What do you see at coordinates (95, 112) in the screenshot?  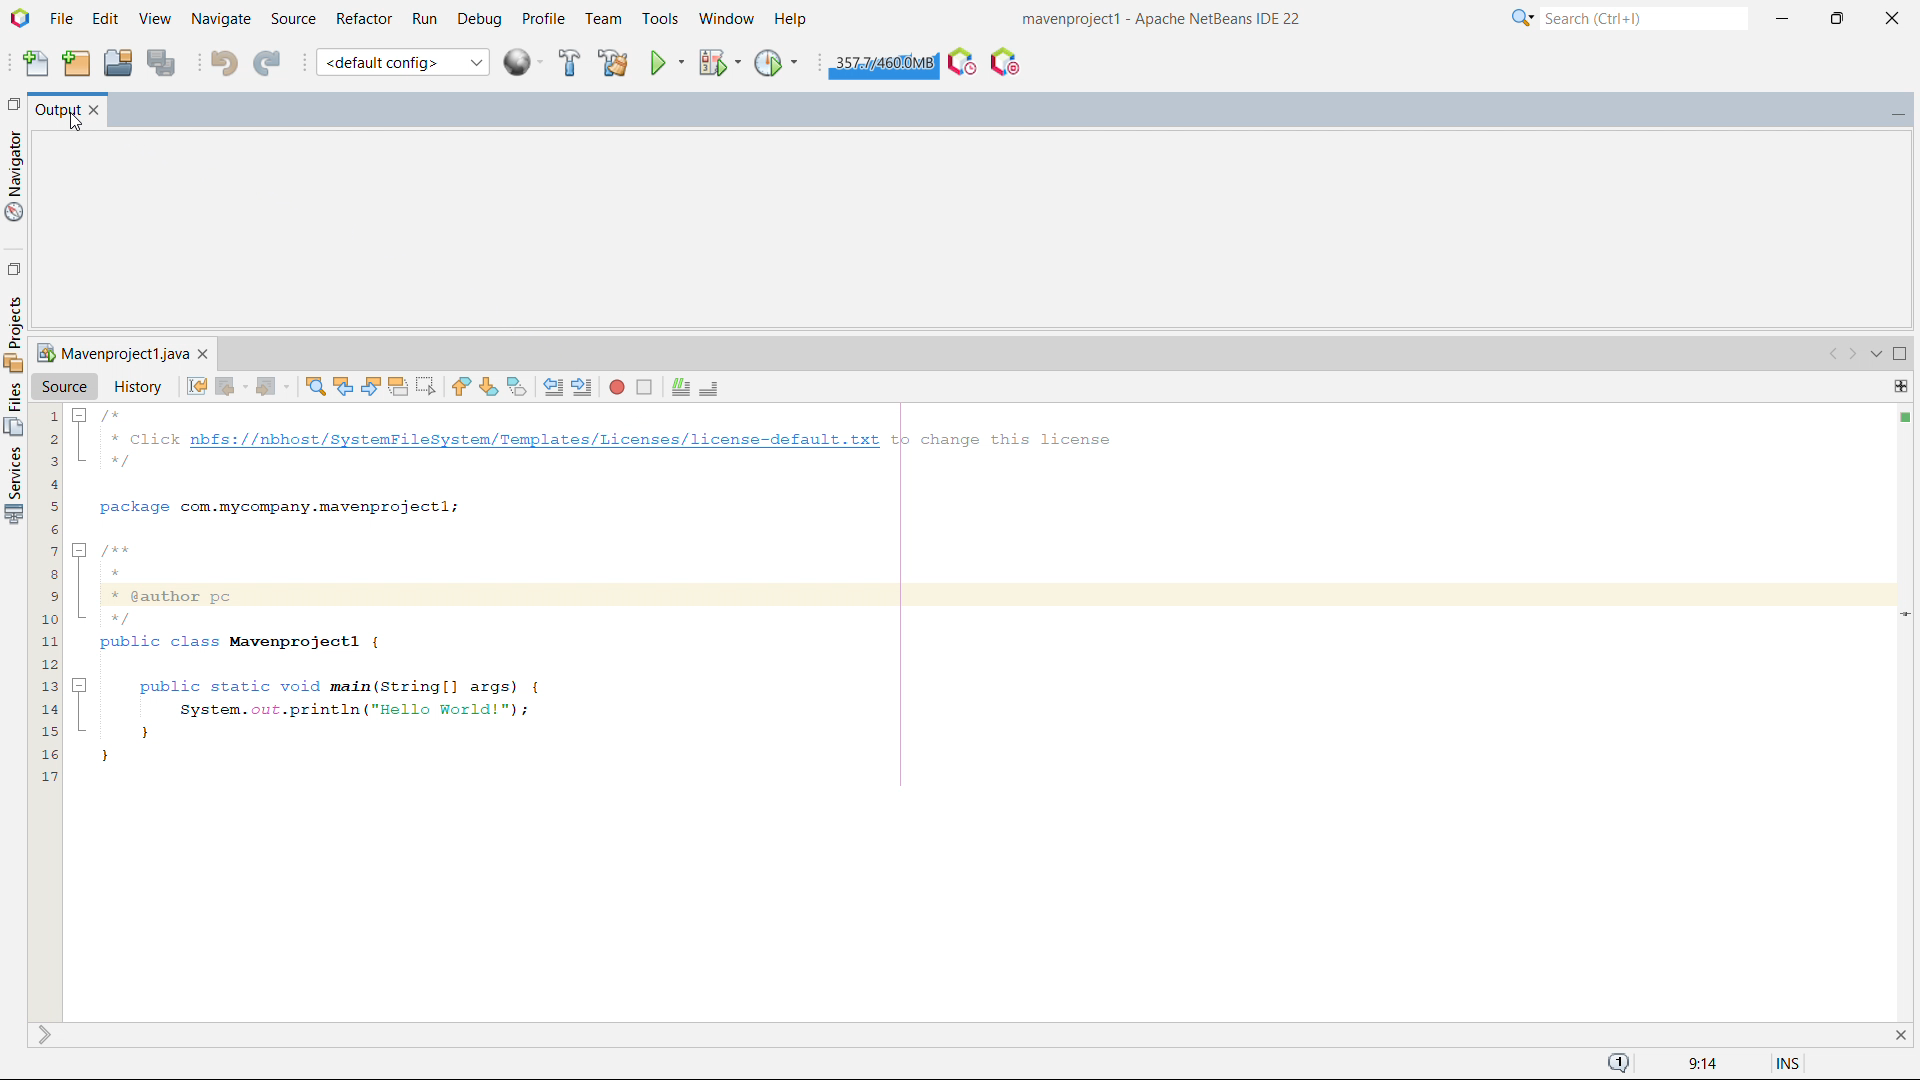 I see `close output window` at bounding box center [95, 112].